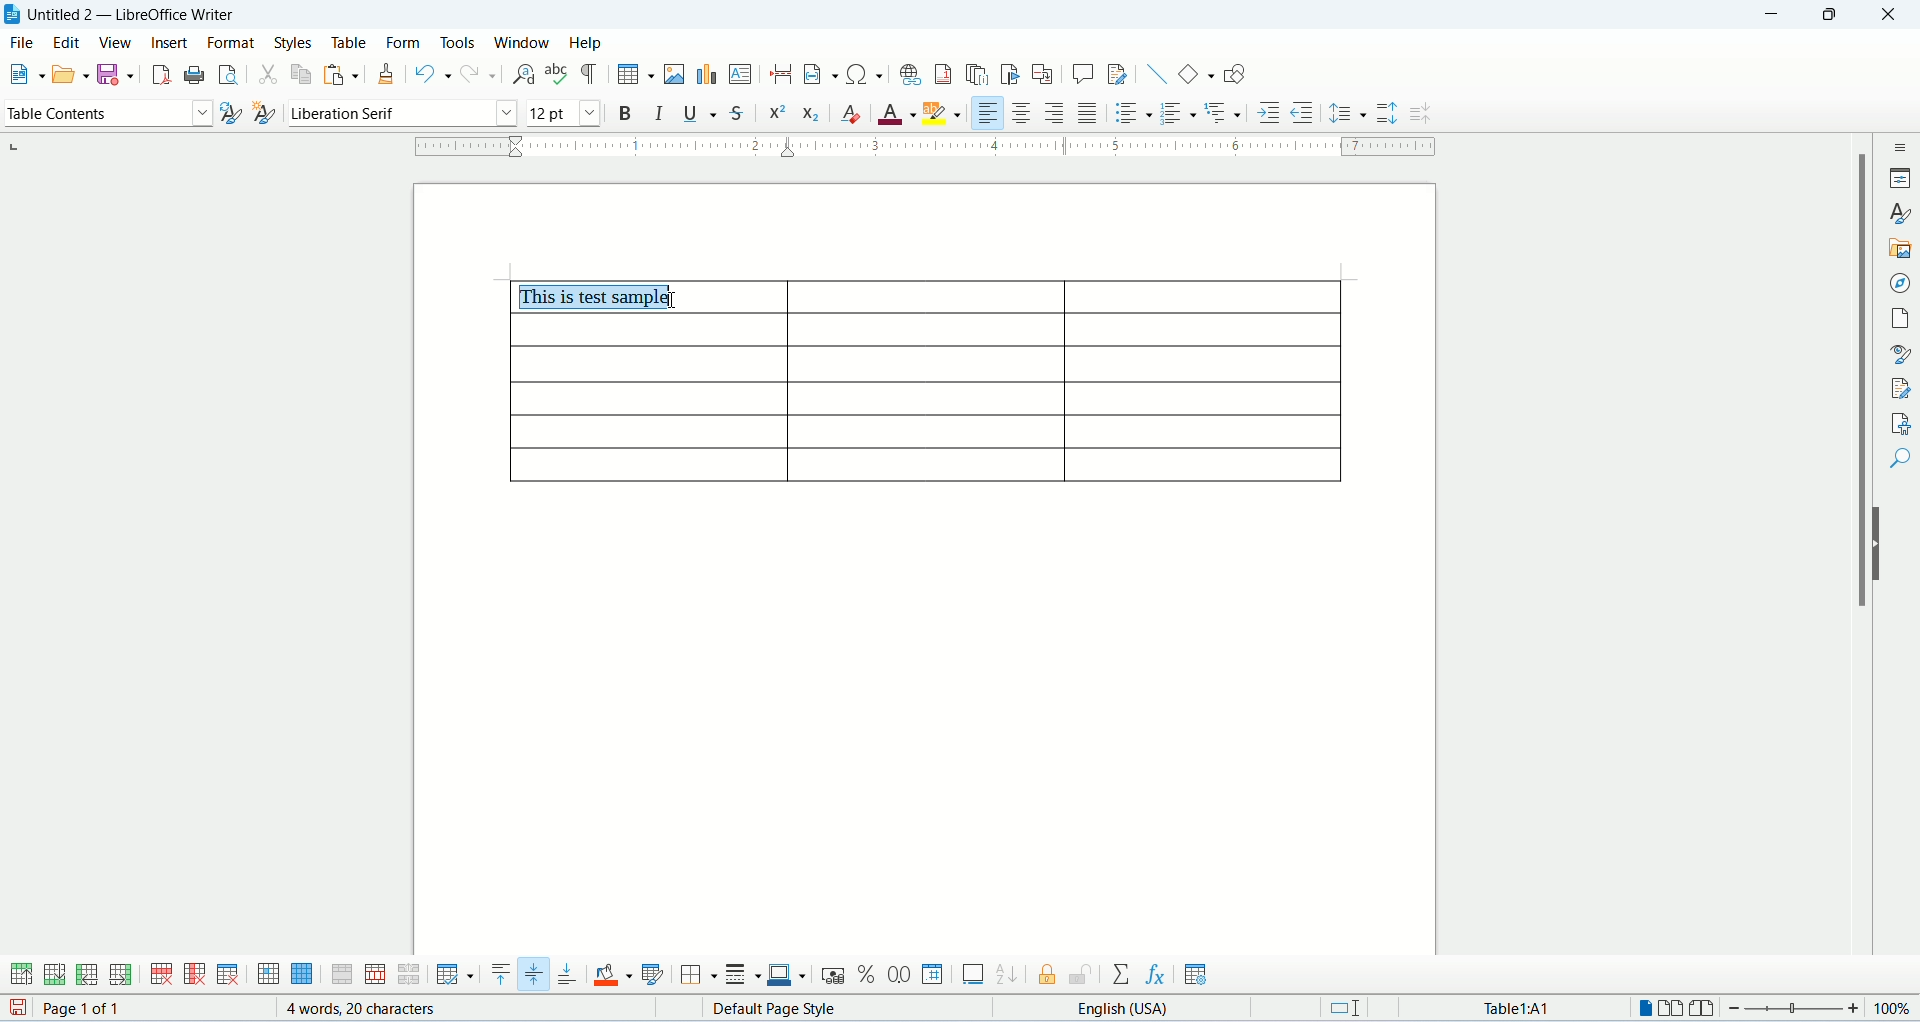  I want to click on find, so click(1901, 459).